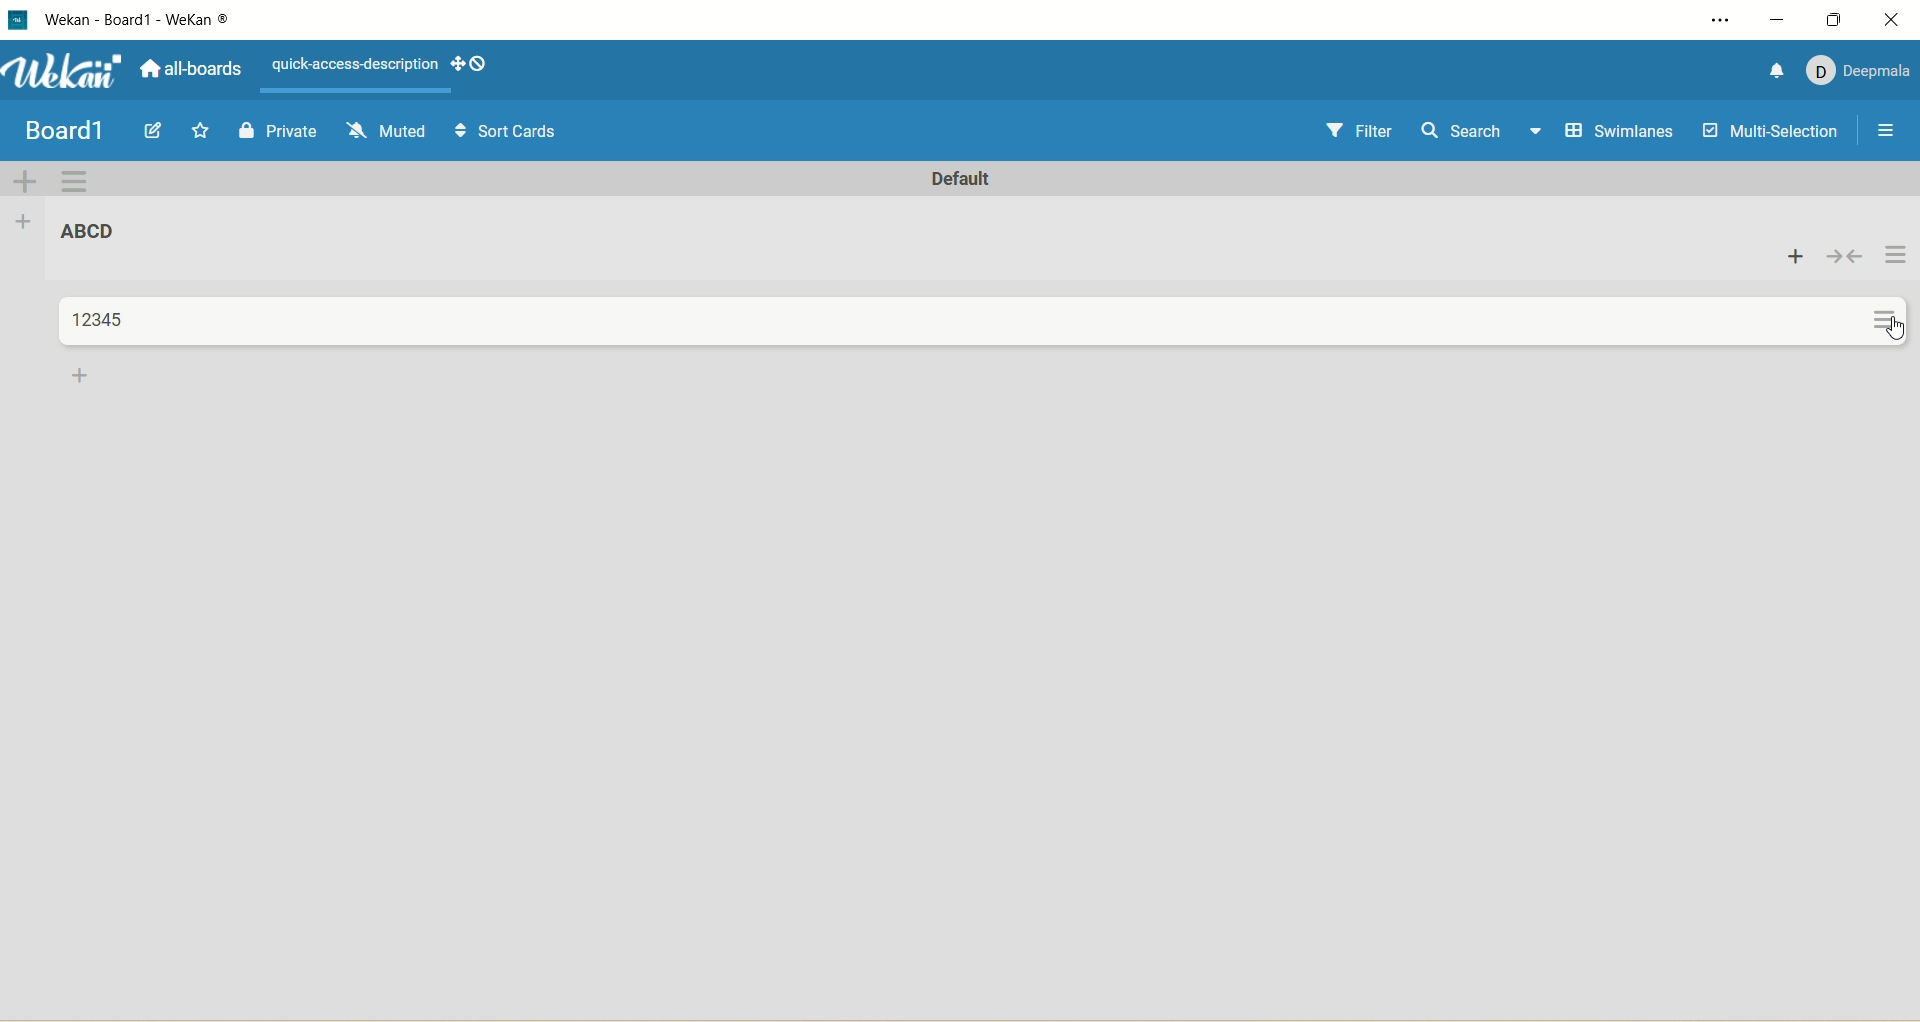 The image size is (1920, 1022). Describe the element at coordinates (1779, 22) in the screenshot. I see `minimize` at that location.